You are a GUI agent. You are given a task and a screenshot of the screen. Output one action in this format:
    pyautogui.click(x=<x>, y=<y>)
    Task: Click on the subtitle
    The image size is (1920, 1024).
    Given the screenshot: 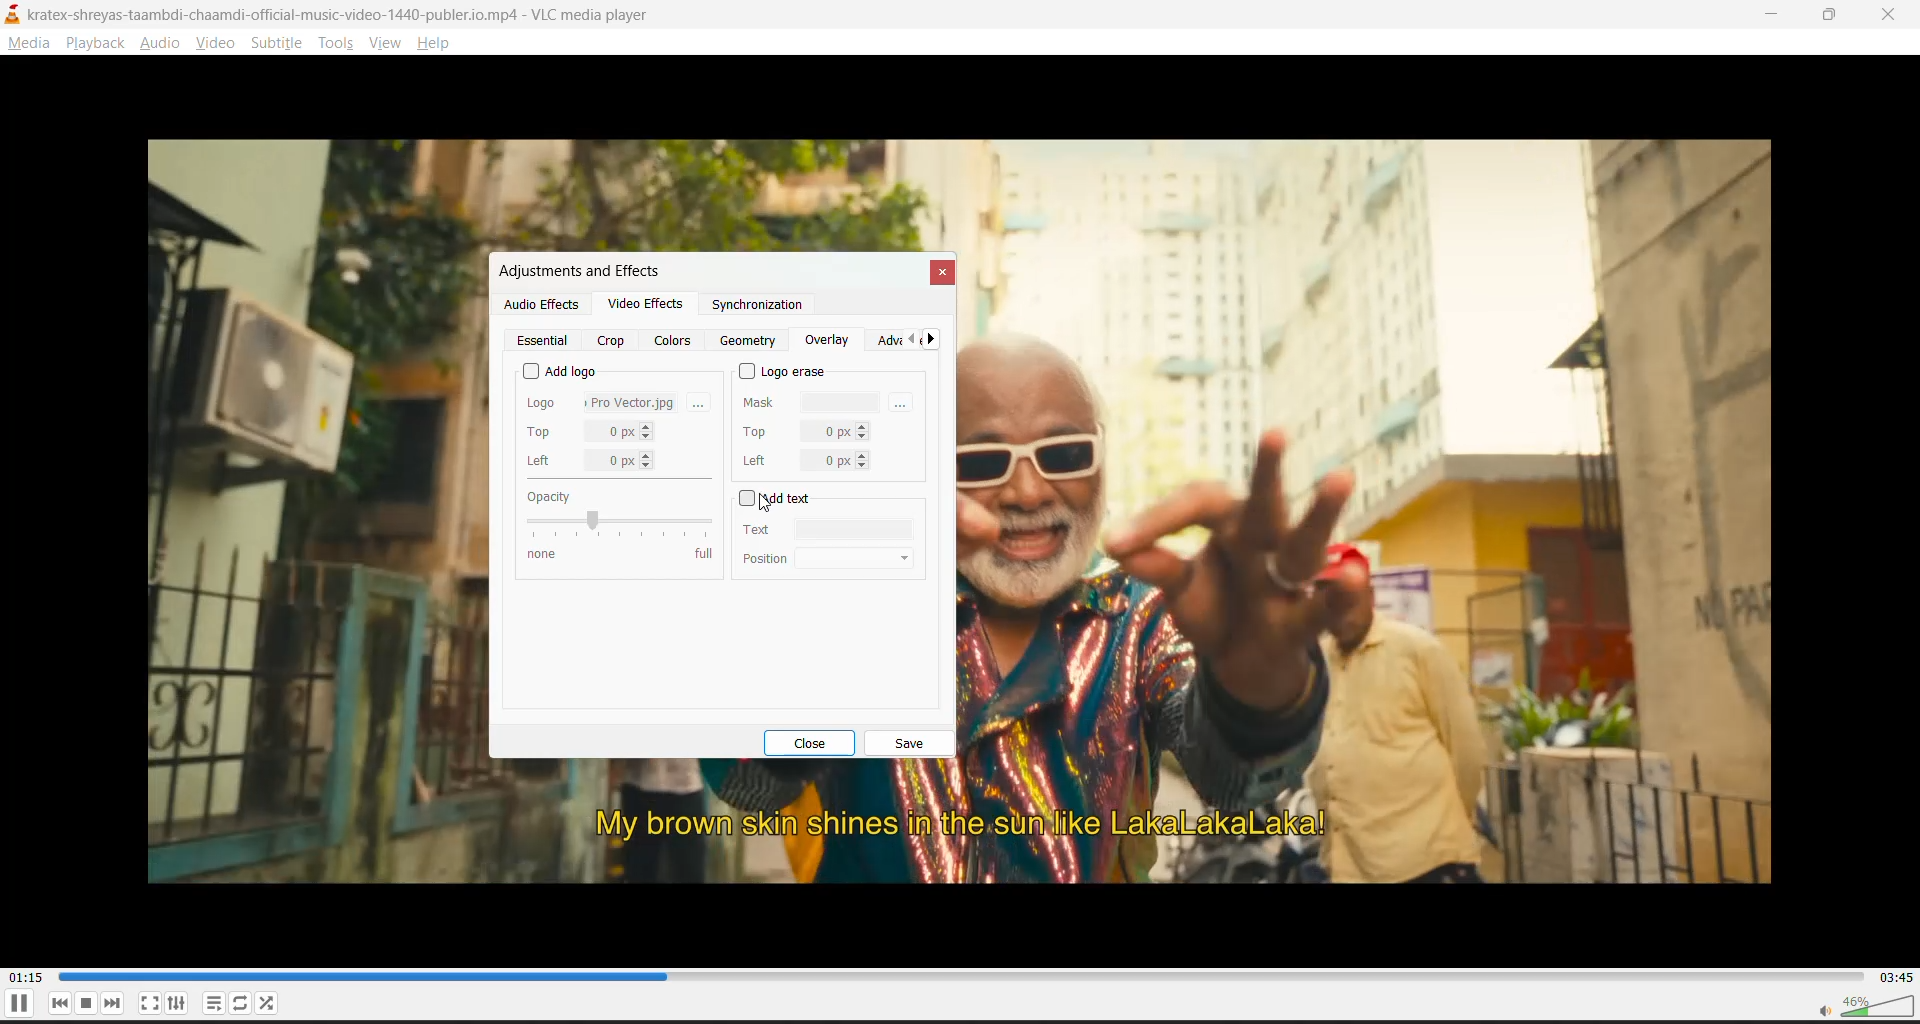 What is the action you would take?
    pyautogui.click(x=280, y=45)
    